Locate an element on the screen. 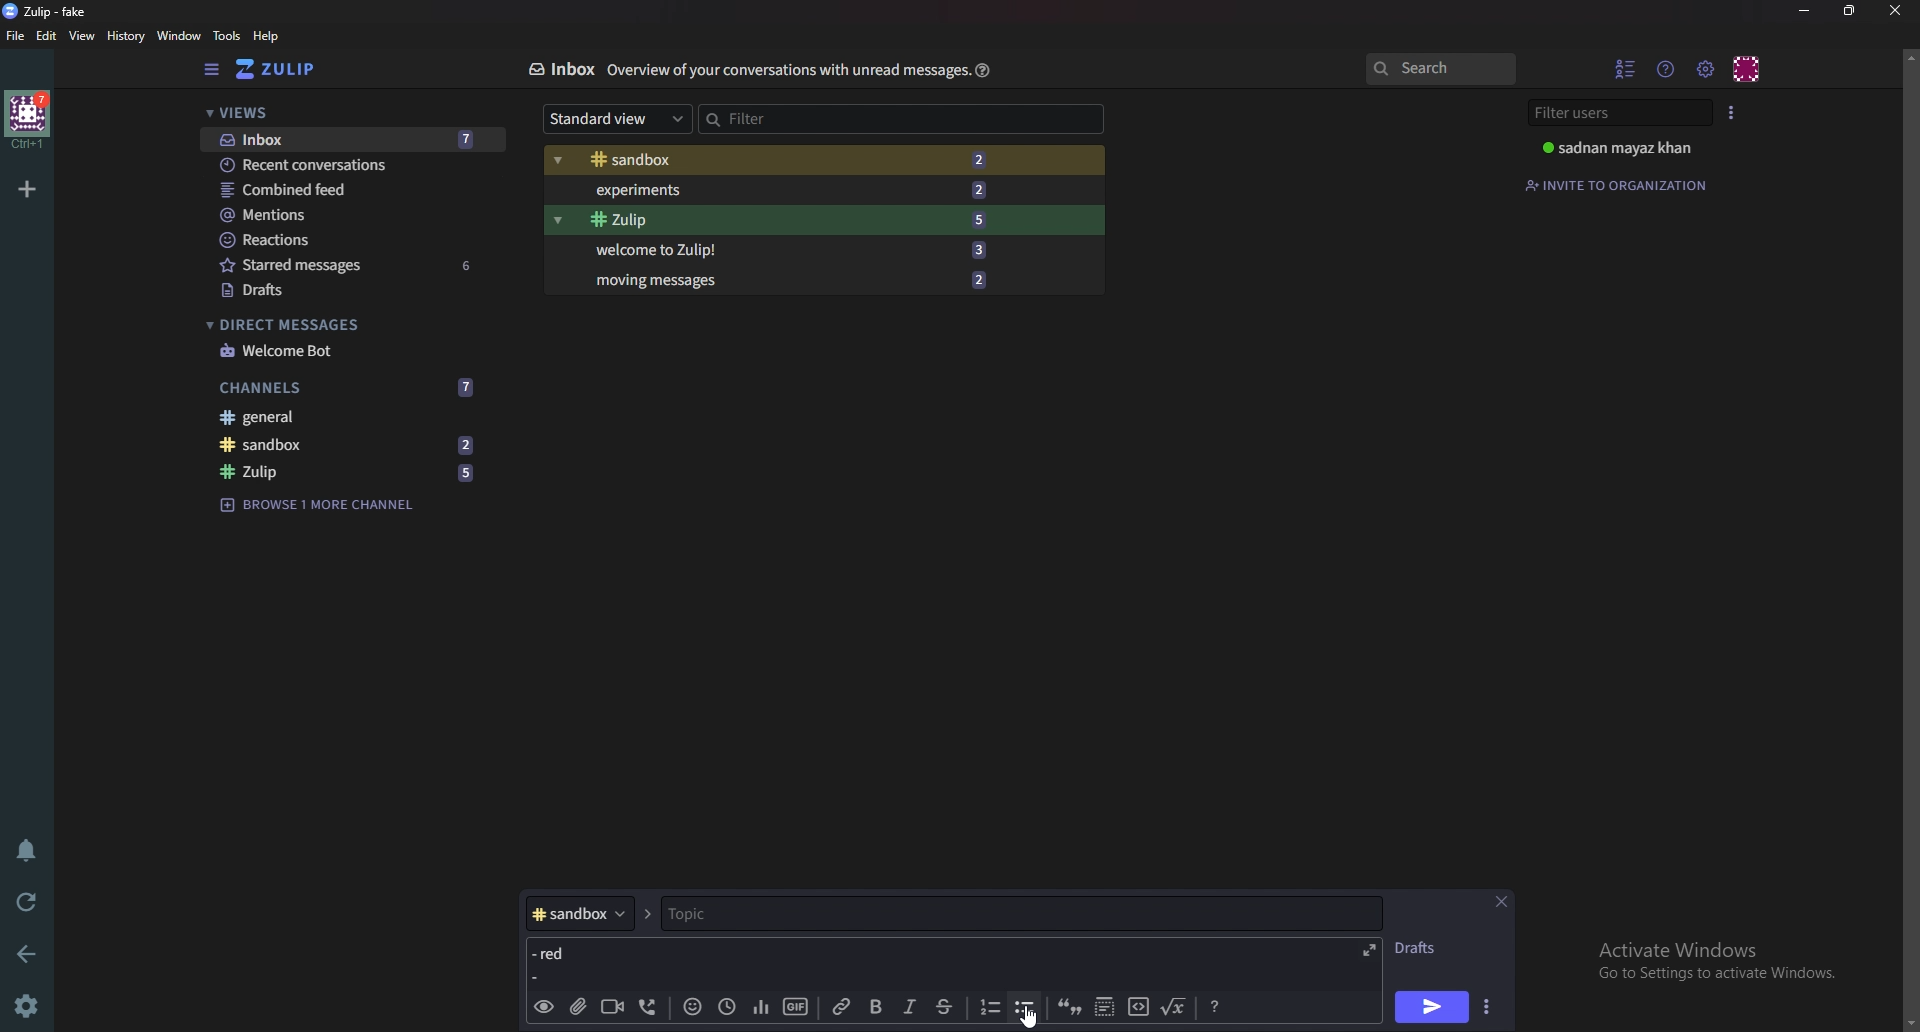 The height and width of the screenshot is (1032, 1920). Italic is located at coordinates (910, 1007).